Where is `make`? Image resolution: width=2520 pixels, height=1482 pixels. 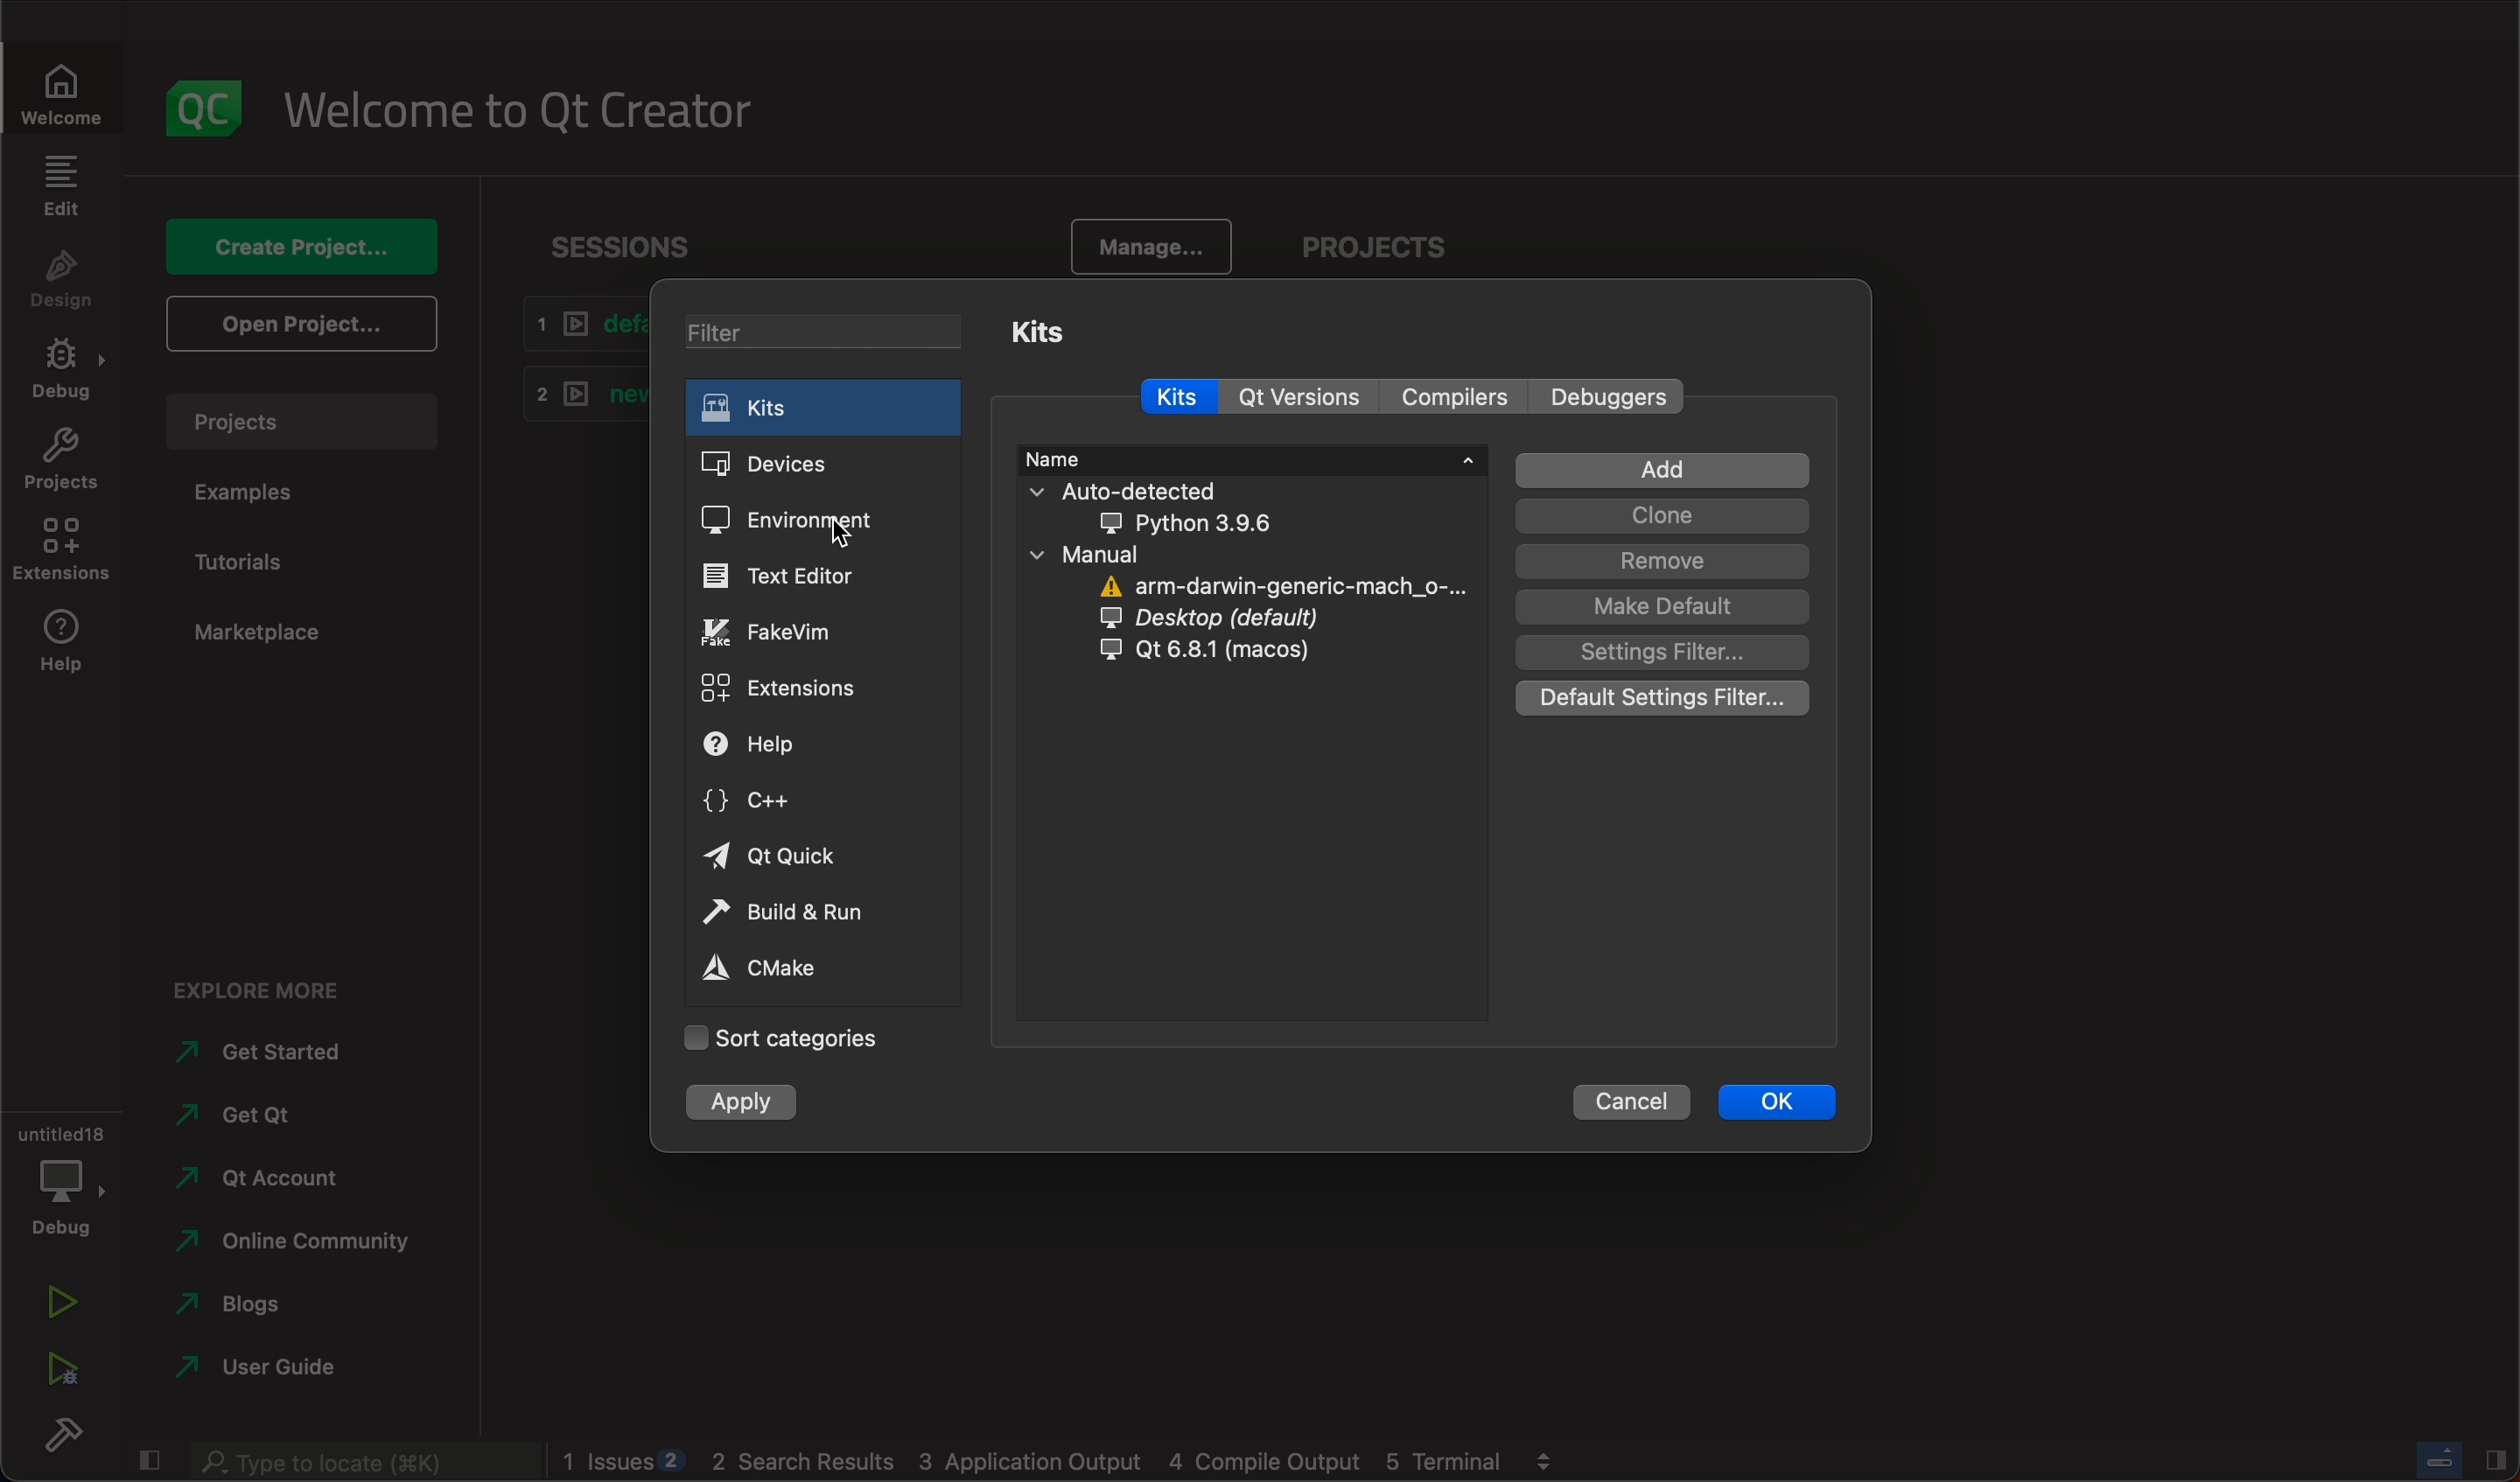 make is located at coordinates (1661, 607).